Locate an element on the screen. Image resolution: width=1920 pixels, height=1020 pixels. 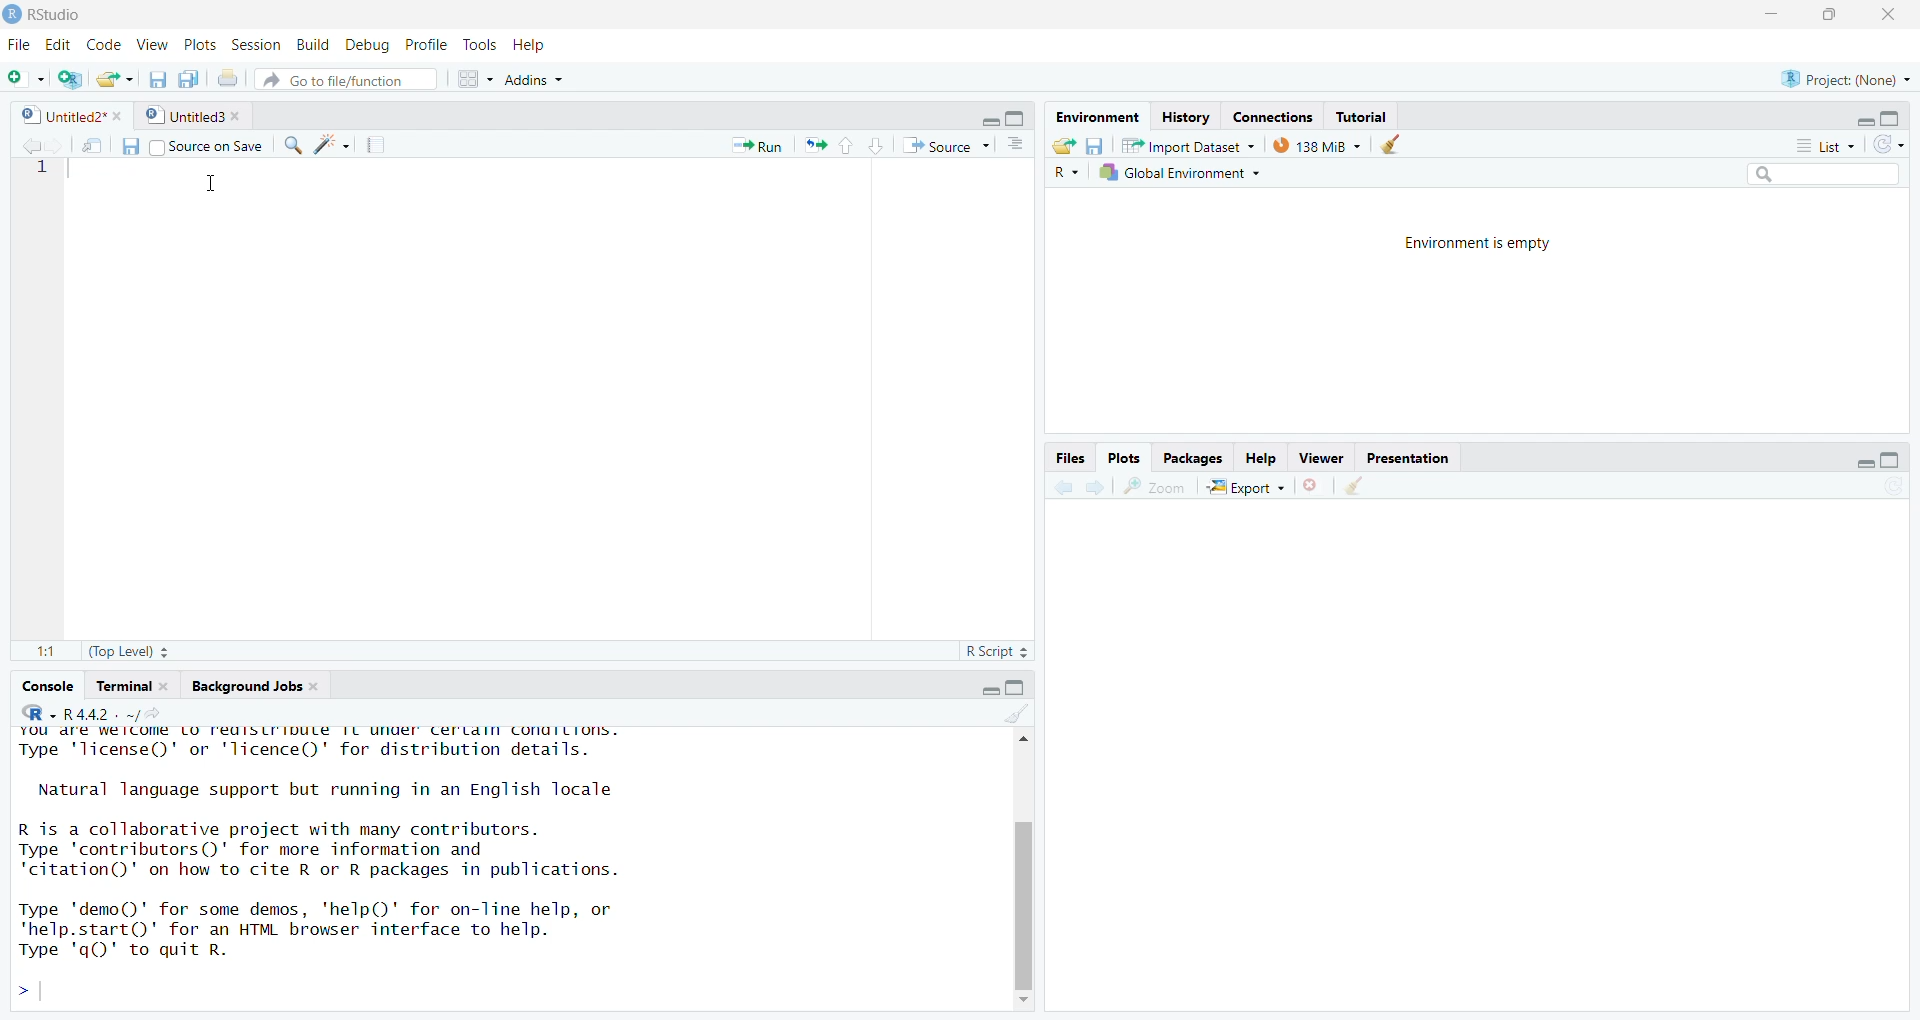
clear console is located at coordinates (1004, 714).